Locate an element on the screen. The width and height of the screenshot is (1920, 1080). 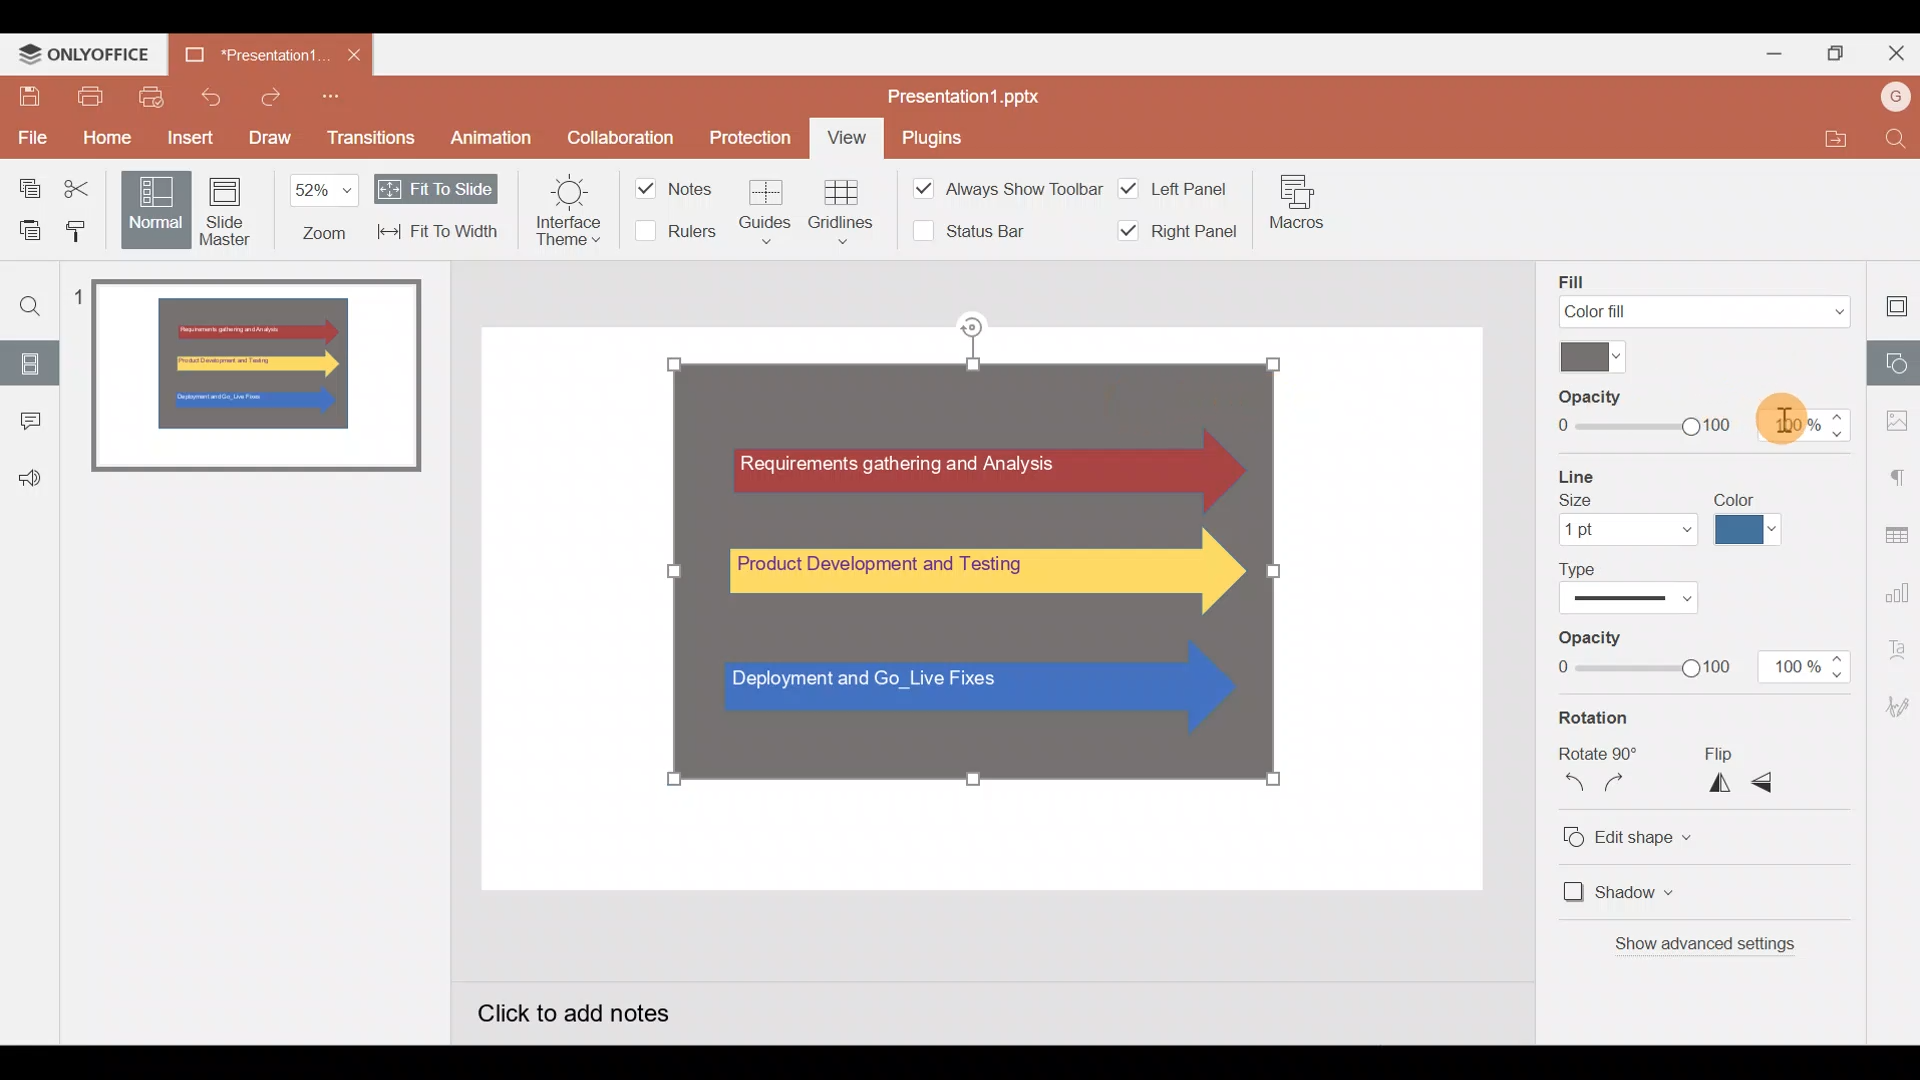
Paragraph settings is located at coordinates (1896, 472).